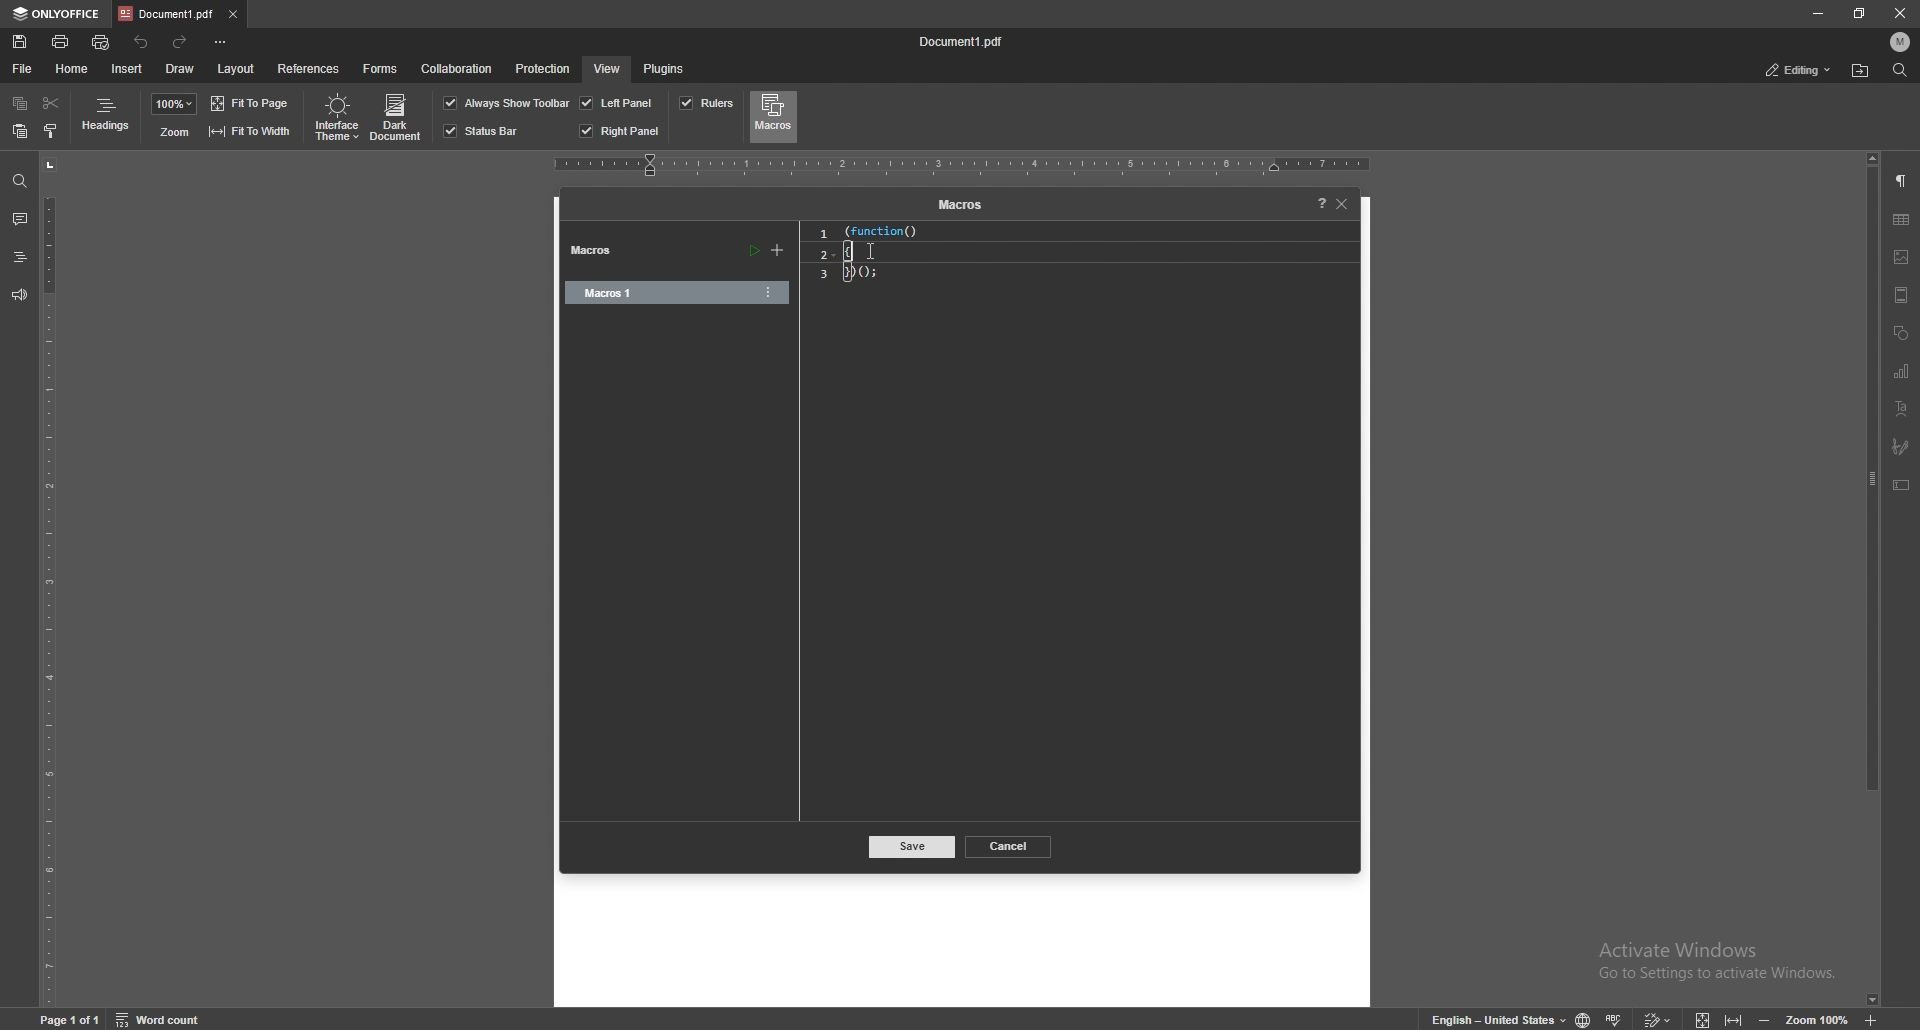  Describe the element at coordinates (20, 105) in the screenshot. I see `copy` at that location.